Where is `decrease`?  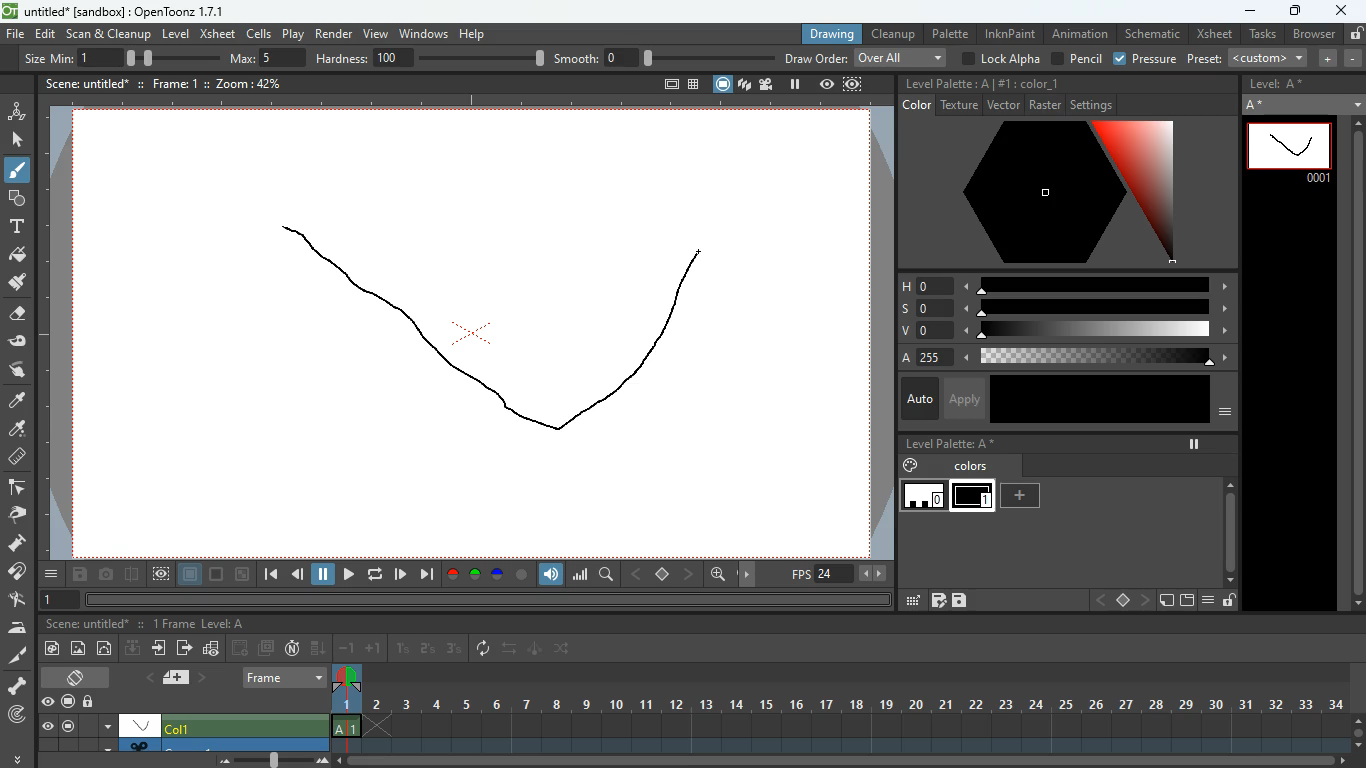
decrease is located at coordinates (1353, 58).